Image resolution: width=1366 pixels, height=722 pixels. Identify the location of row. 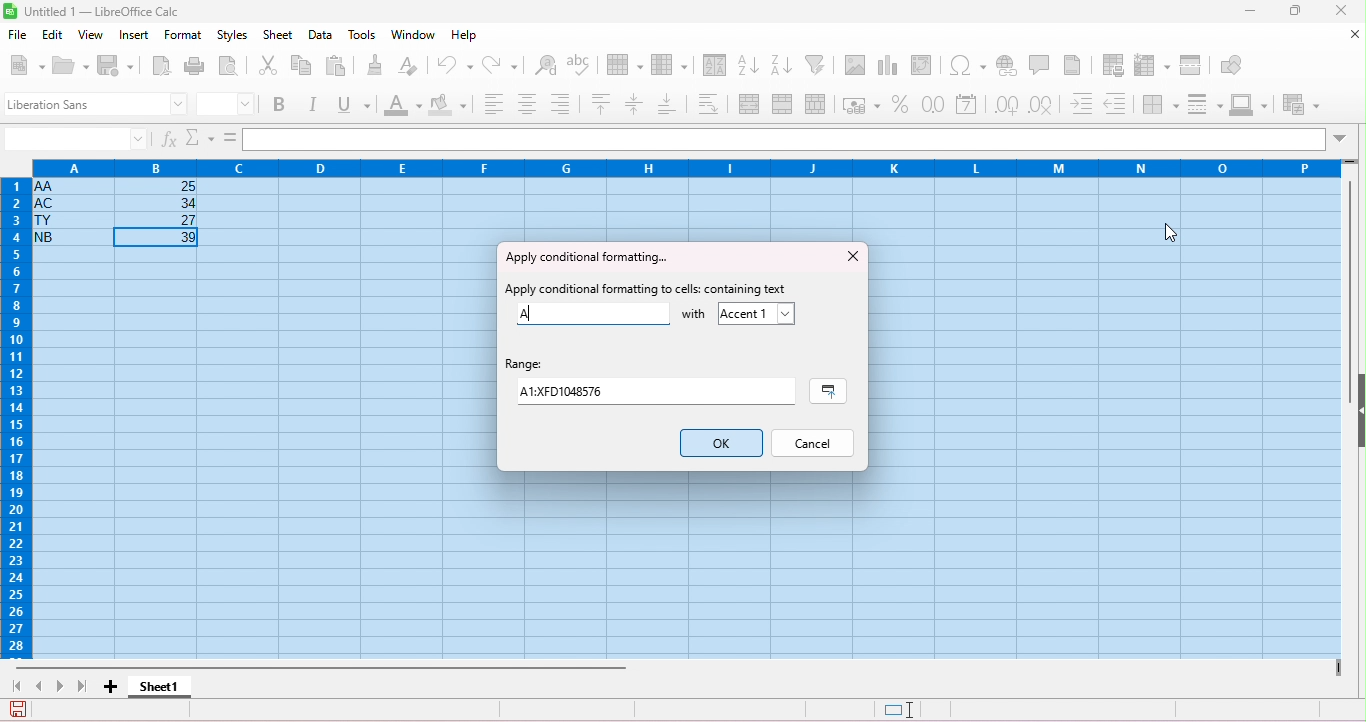
(626, 64).